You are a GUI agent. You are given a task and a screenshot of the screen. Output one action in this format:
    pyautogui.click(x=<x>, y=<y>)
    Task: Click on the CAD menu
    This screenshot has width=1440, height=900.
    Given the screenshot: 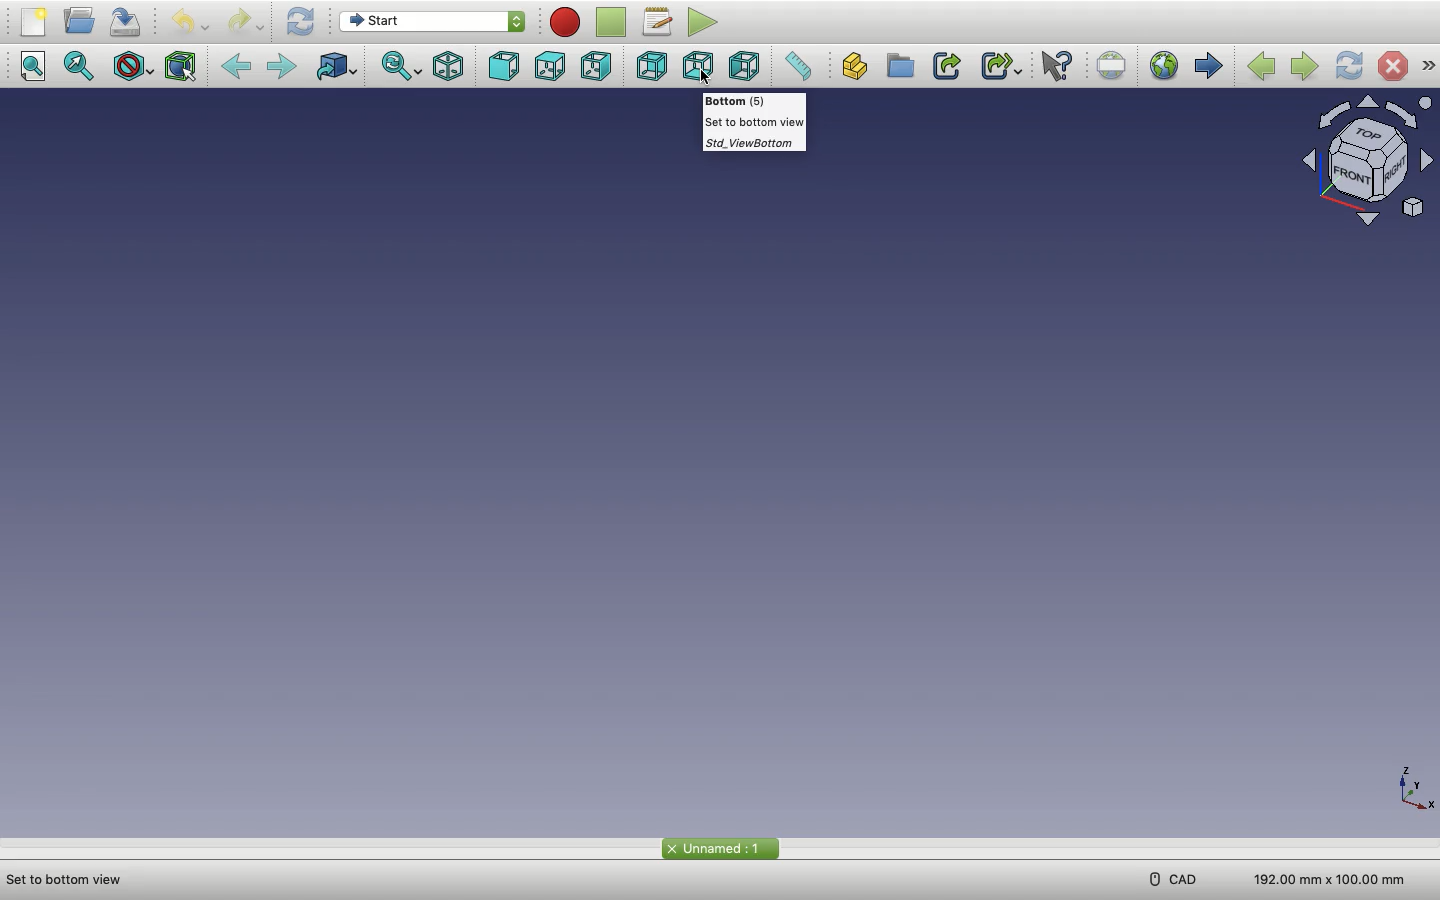 What is the action you would take?
    pyautogui.click(x=1172, y=879)
    